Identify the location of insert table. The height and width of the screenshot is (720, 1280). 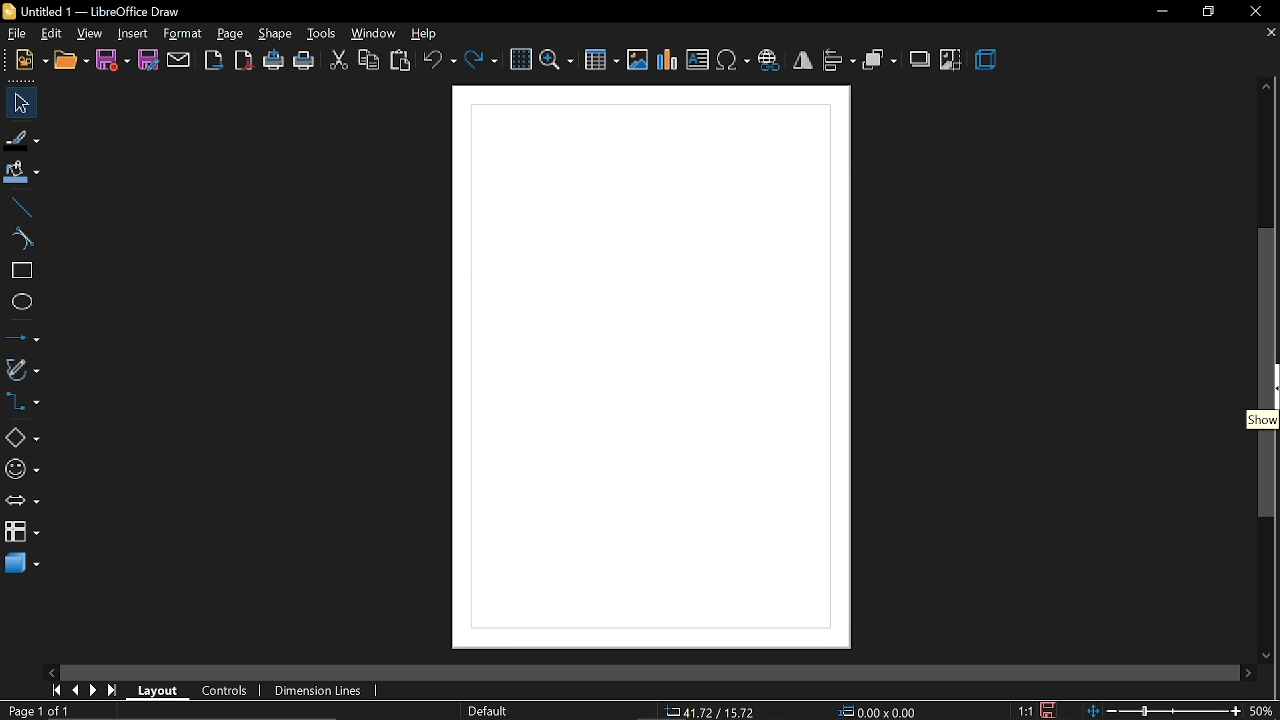
(602, 58).